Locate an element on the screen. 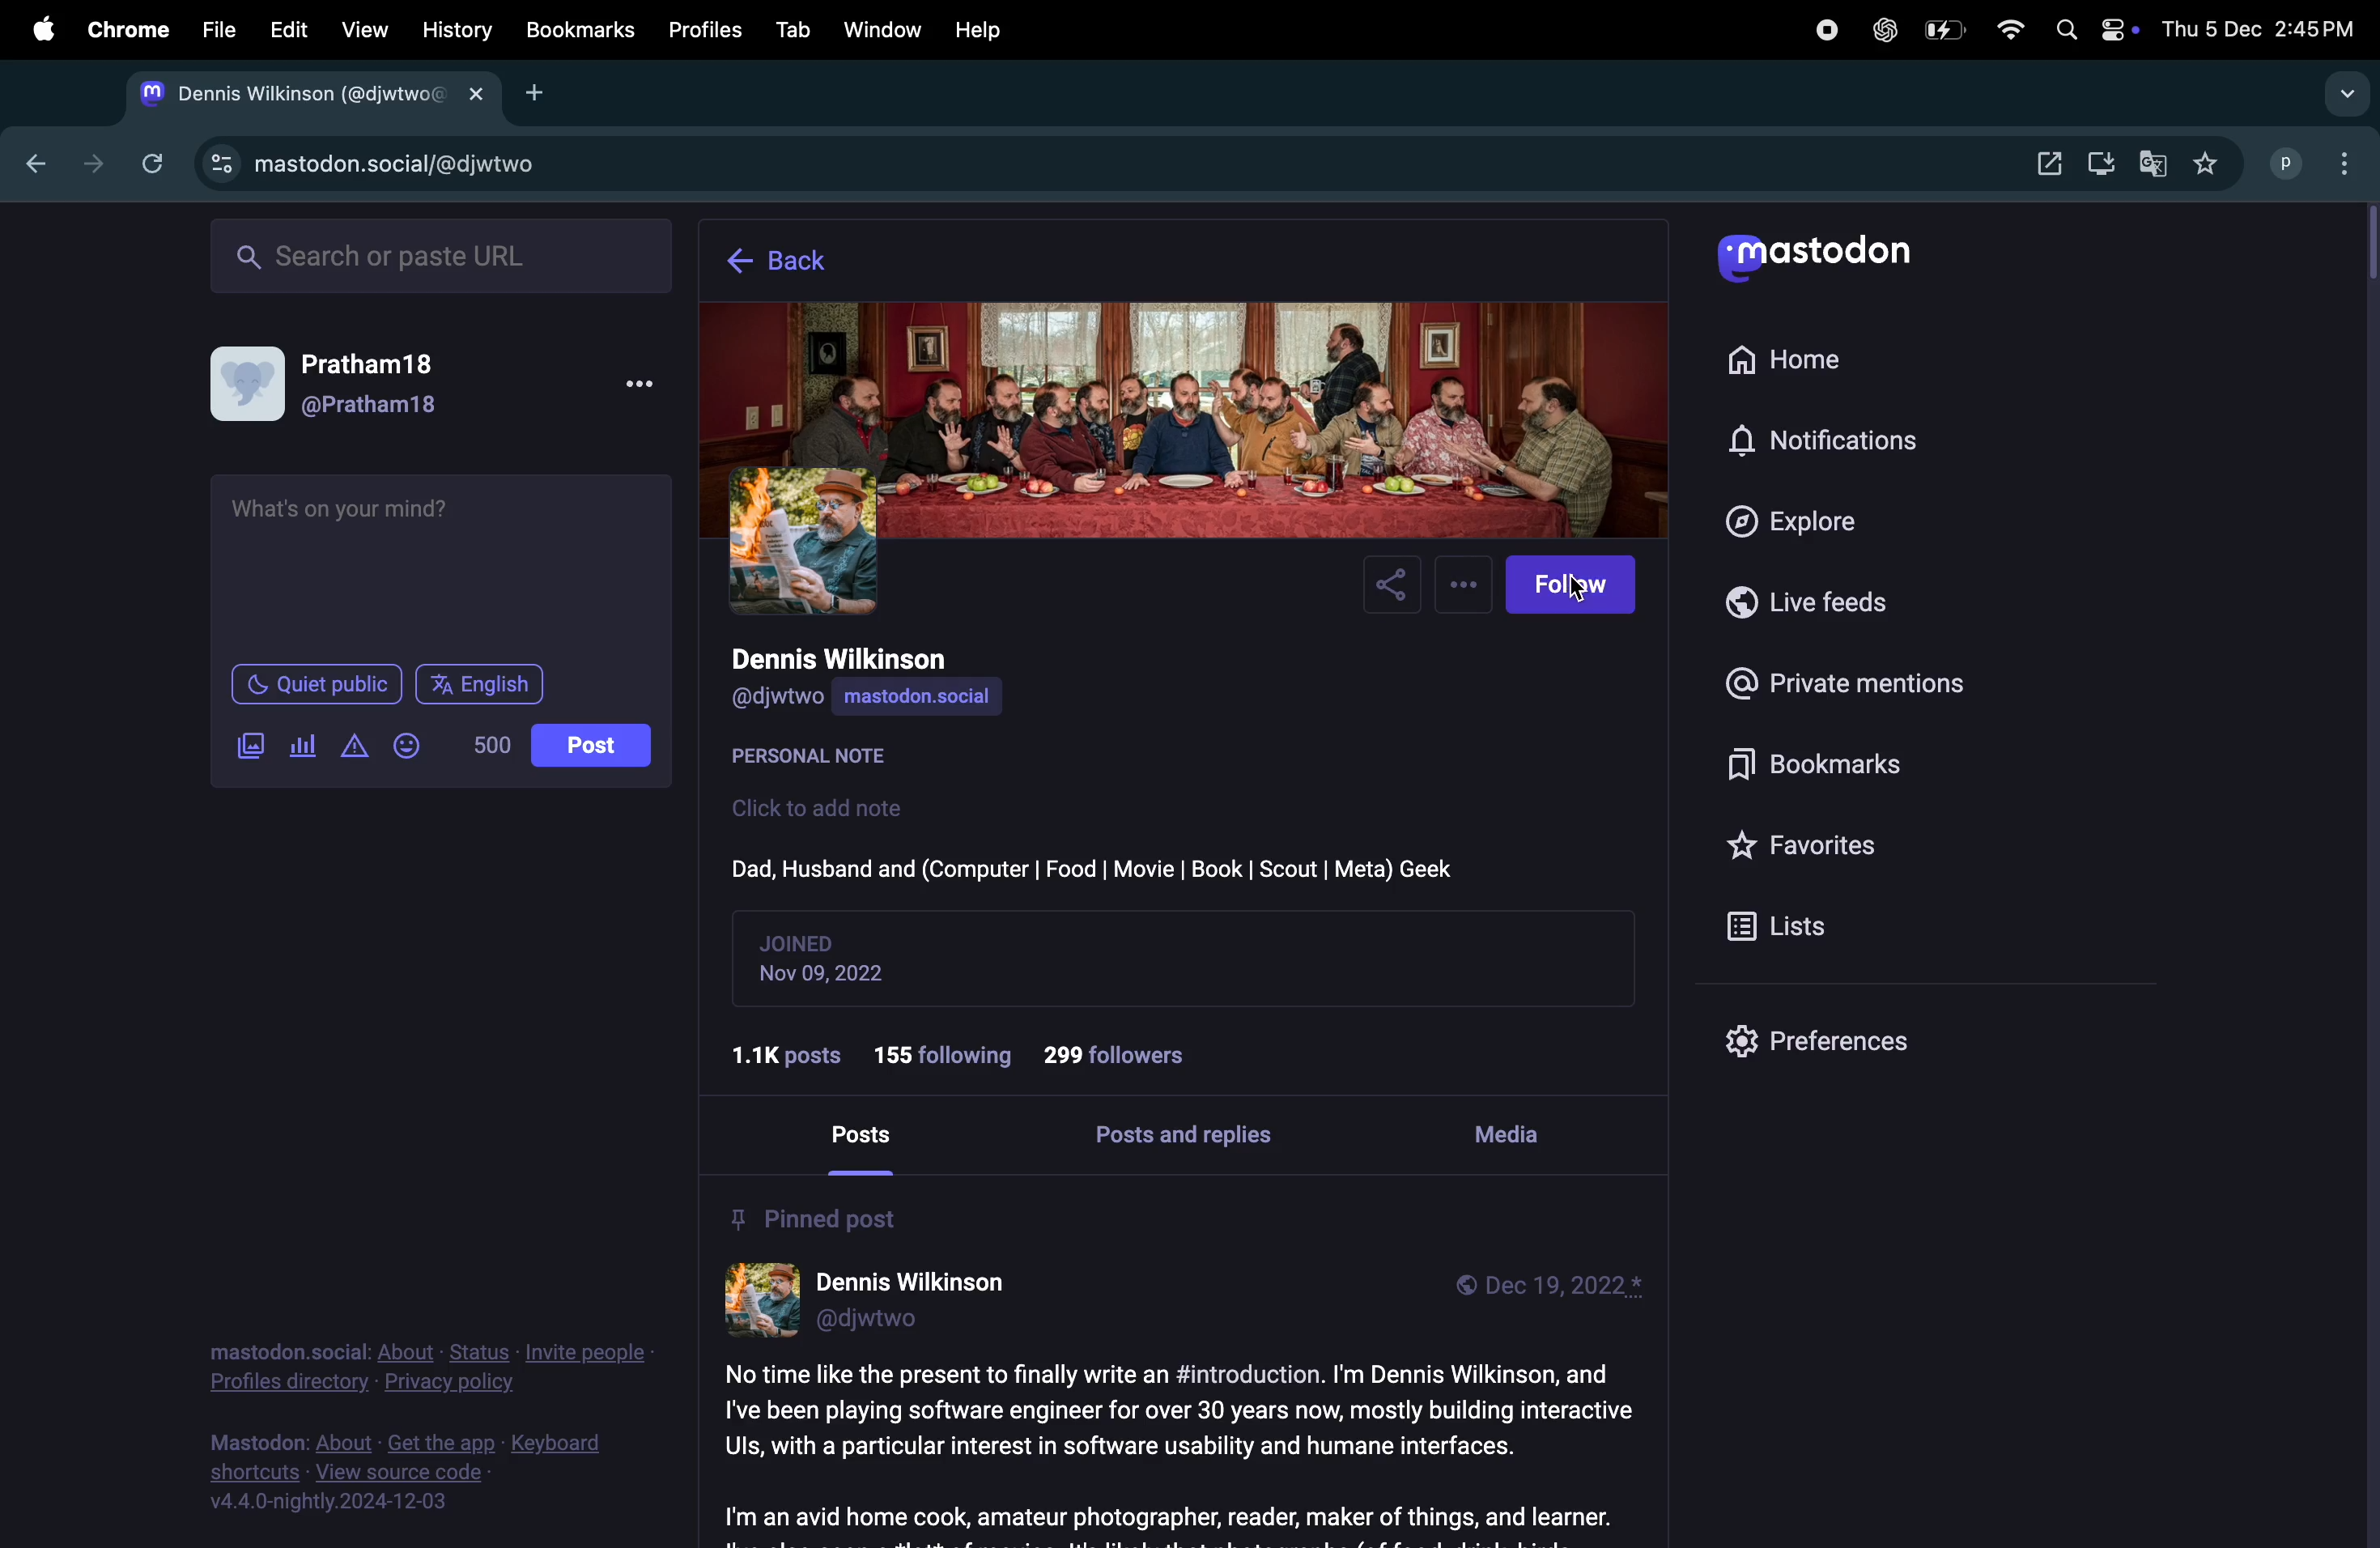 The width and height of the screenshot is (2380, 1548). 500 is located at coordinates (490, 745).